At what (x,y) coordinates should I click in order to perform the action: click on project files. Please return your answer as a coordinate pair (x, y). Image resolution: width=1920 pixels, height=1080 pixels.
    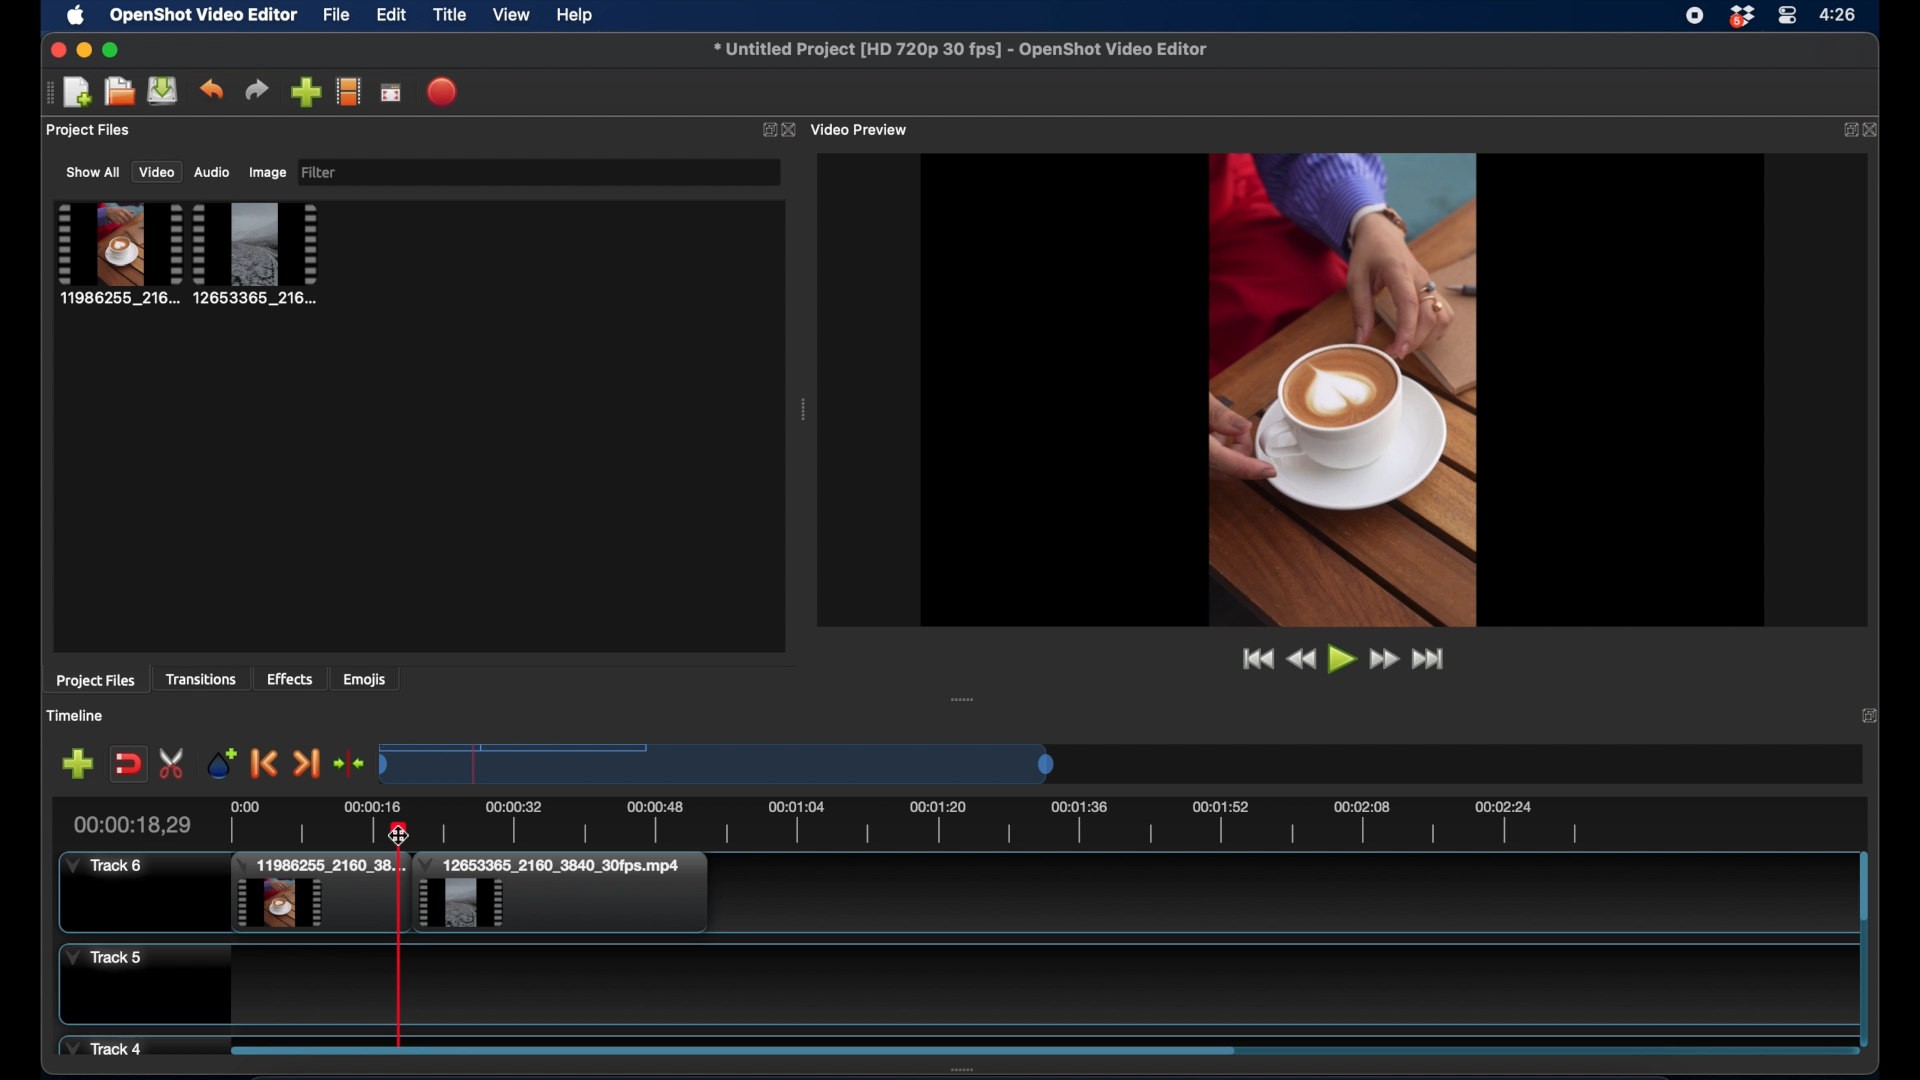
    Looking at the image, I should click on (95, 681).